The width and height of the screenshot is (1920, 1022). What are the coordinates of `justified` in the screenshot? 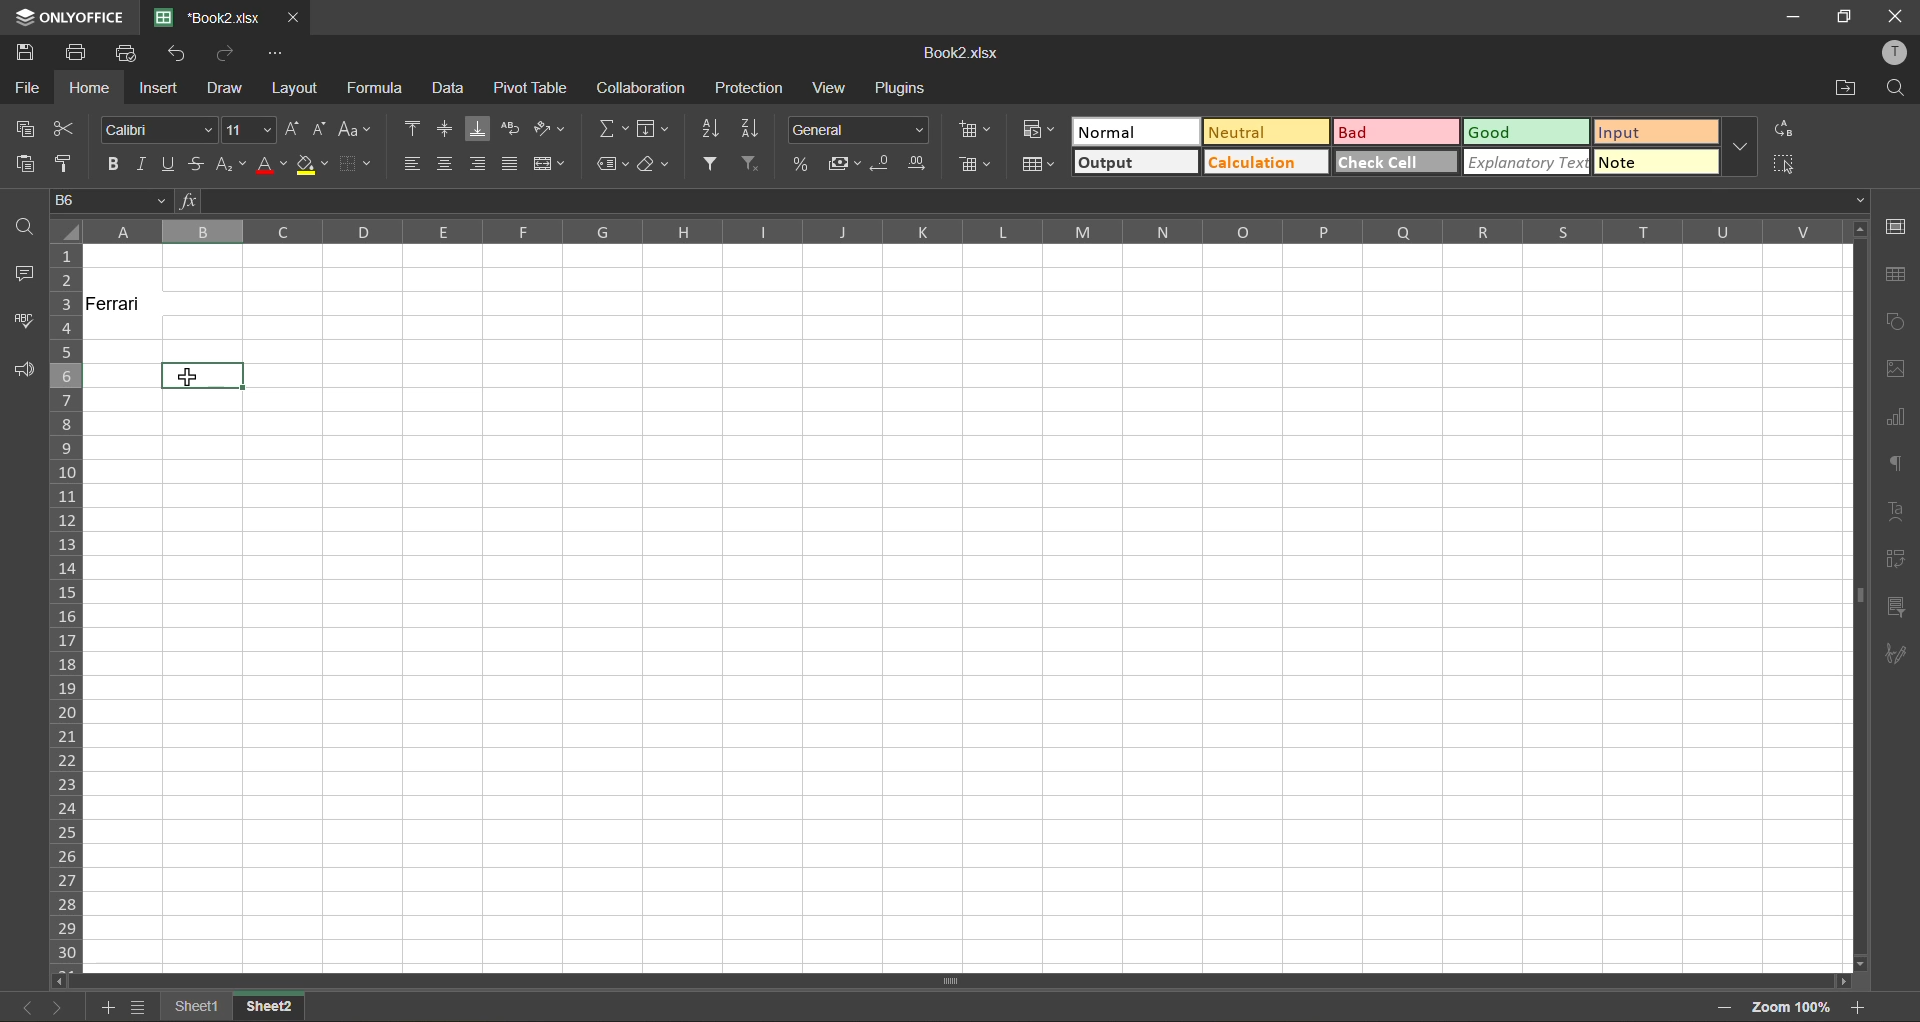 It's located at (509, 162).